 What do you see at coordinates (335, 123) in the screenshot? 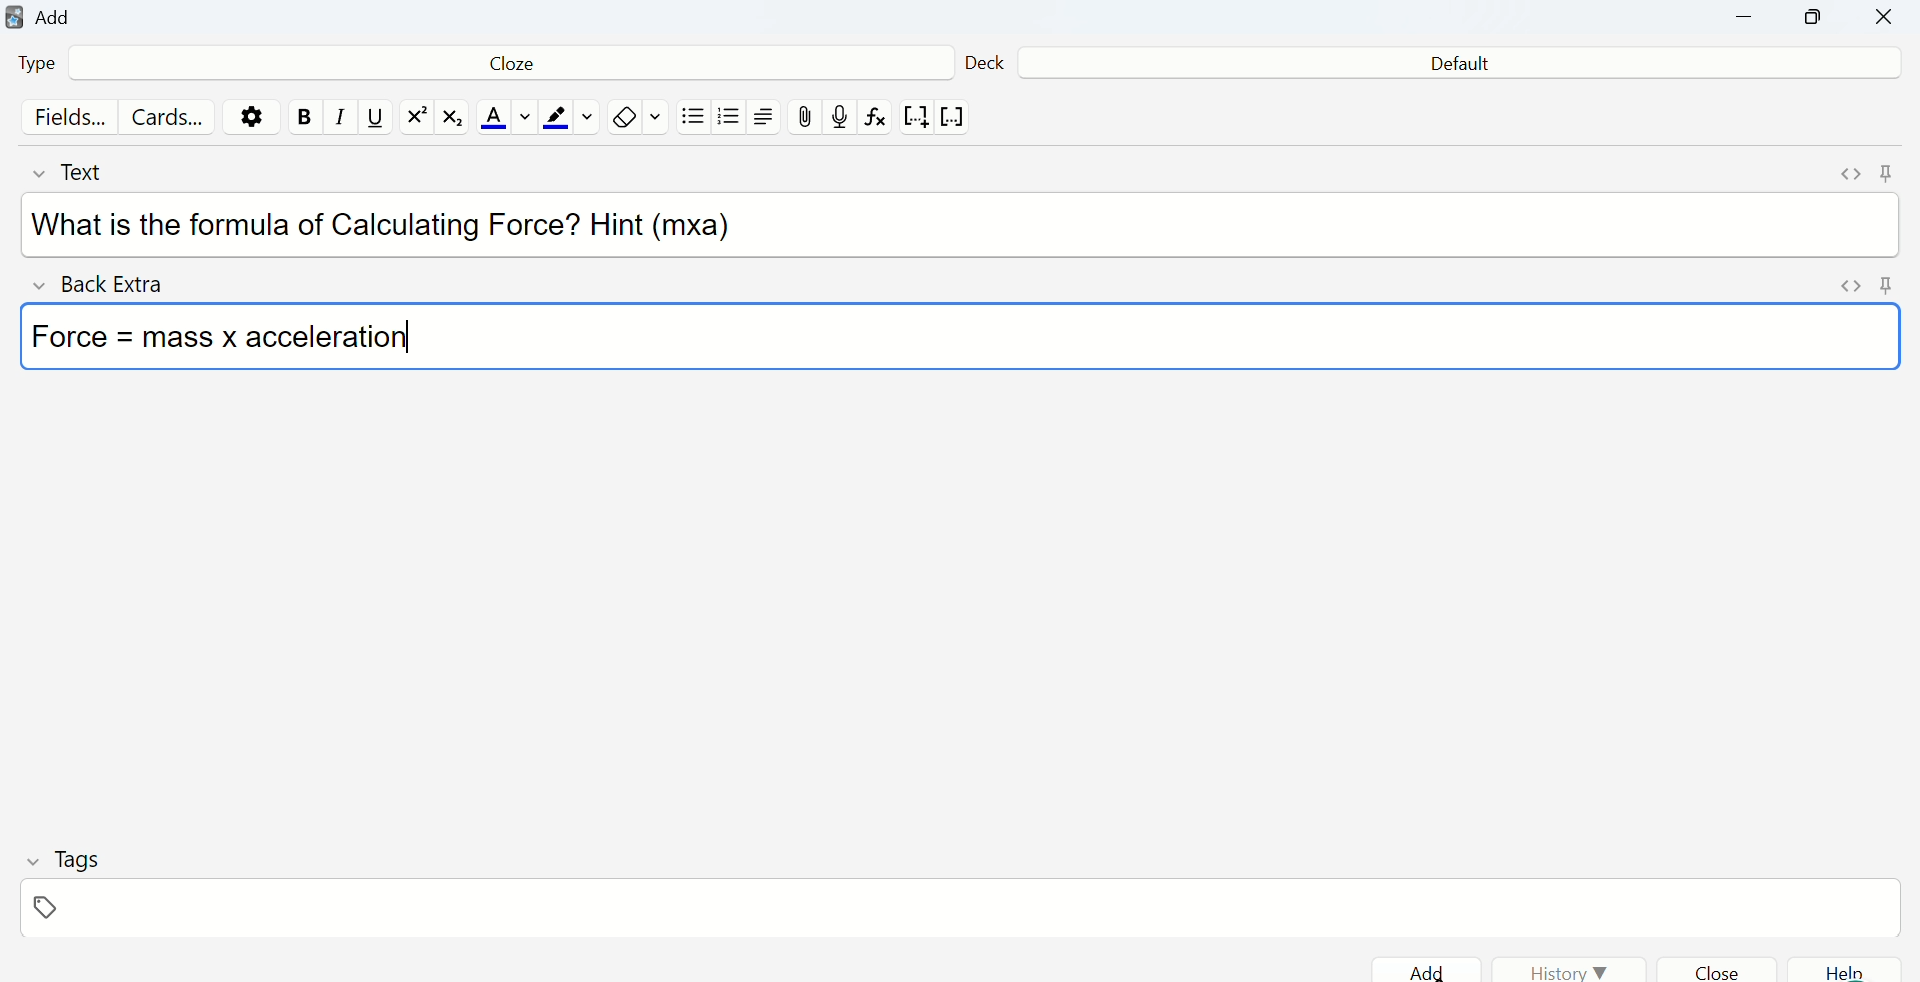
I see `Italics` at bounding box center [335, 123].